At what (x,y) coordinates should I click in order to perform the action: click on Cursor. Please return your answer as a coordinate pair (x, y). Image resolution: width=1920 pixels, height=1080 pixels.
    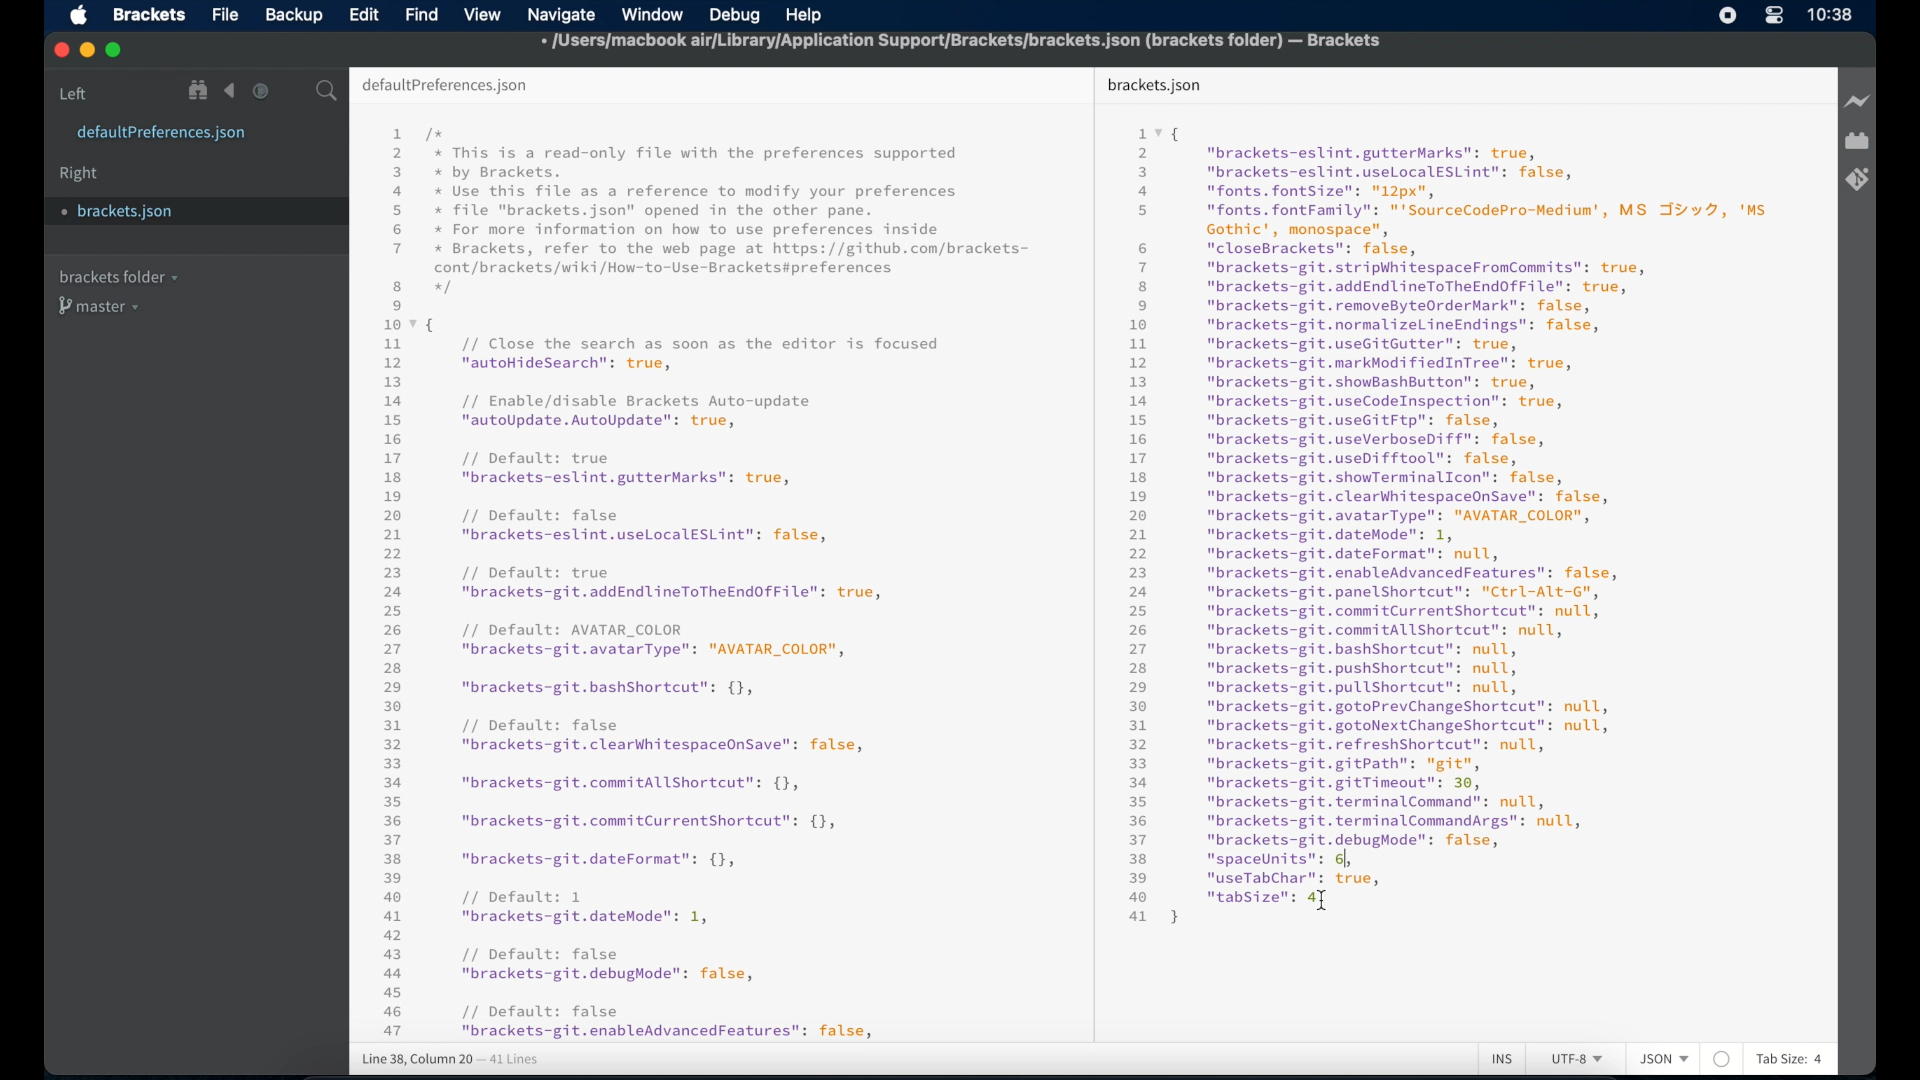
    Looking at the image, I should click on (1326, 902).